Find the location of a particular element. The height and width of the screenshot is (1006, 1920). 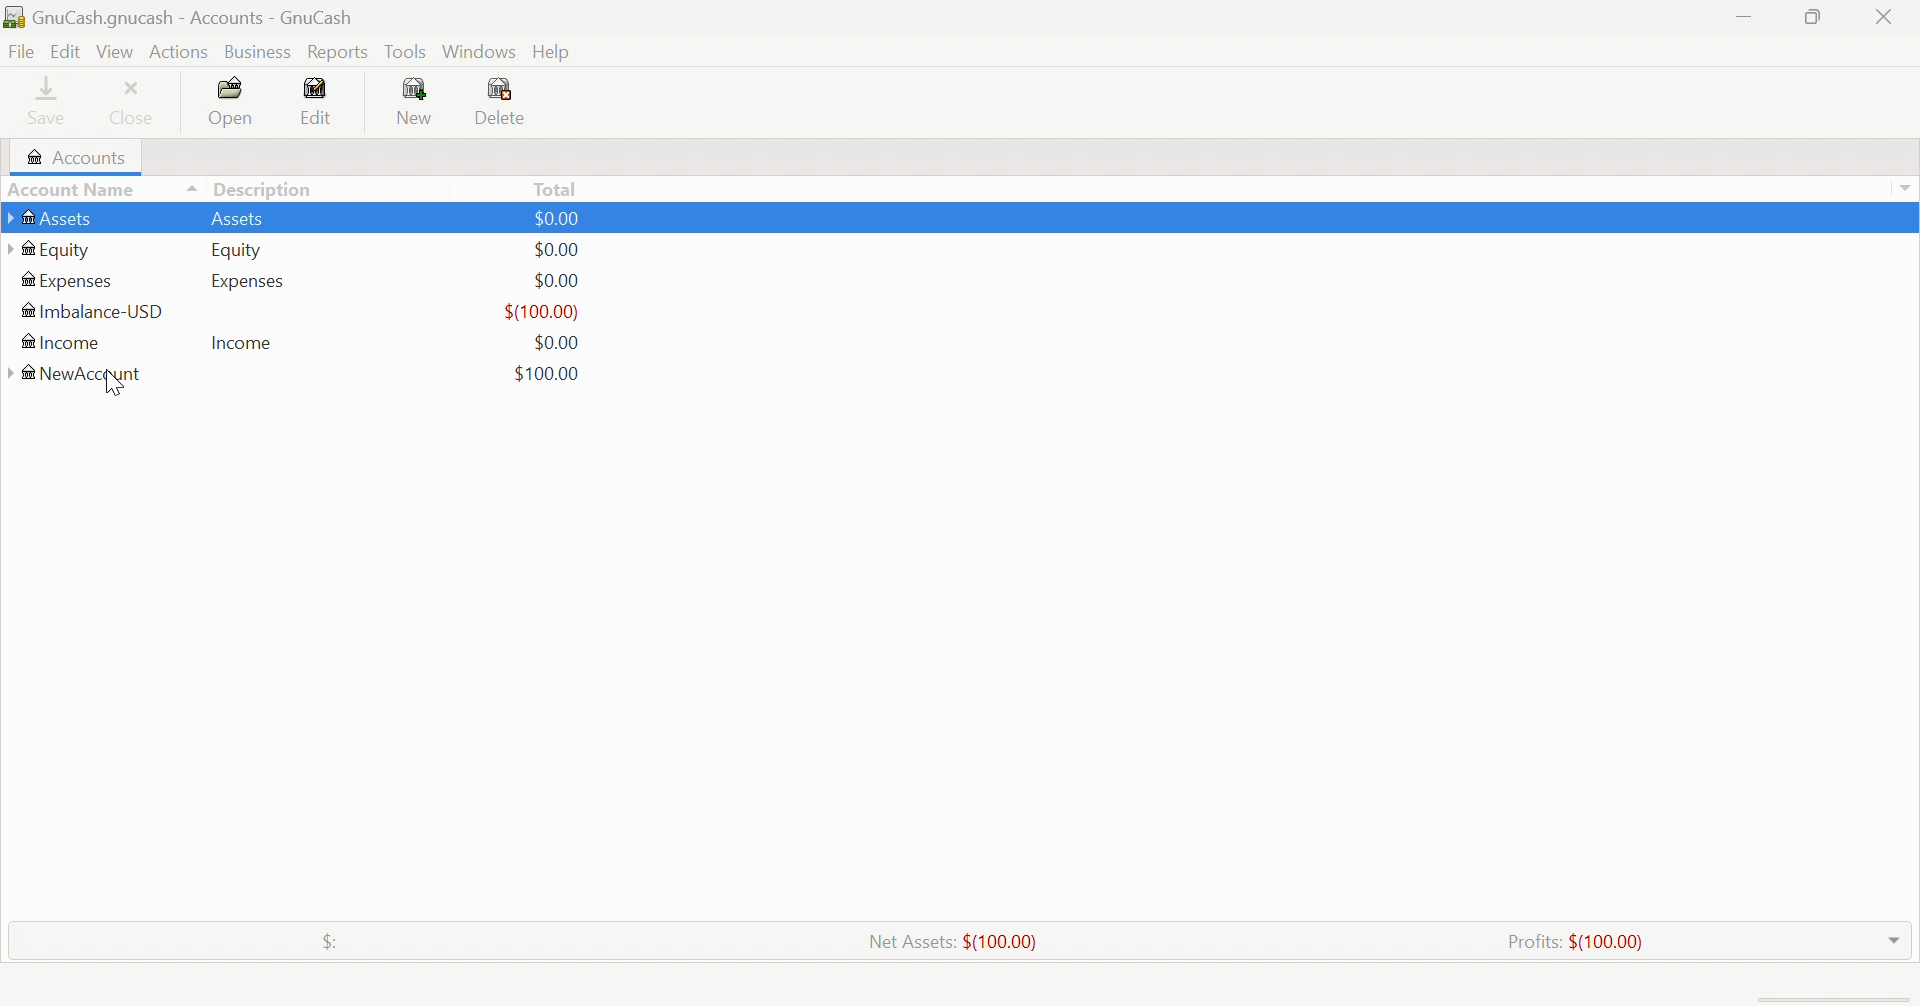

$: is located at coordinates (329, 941).